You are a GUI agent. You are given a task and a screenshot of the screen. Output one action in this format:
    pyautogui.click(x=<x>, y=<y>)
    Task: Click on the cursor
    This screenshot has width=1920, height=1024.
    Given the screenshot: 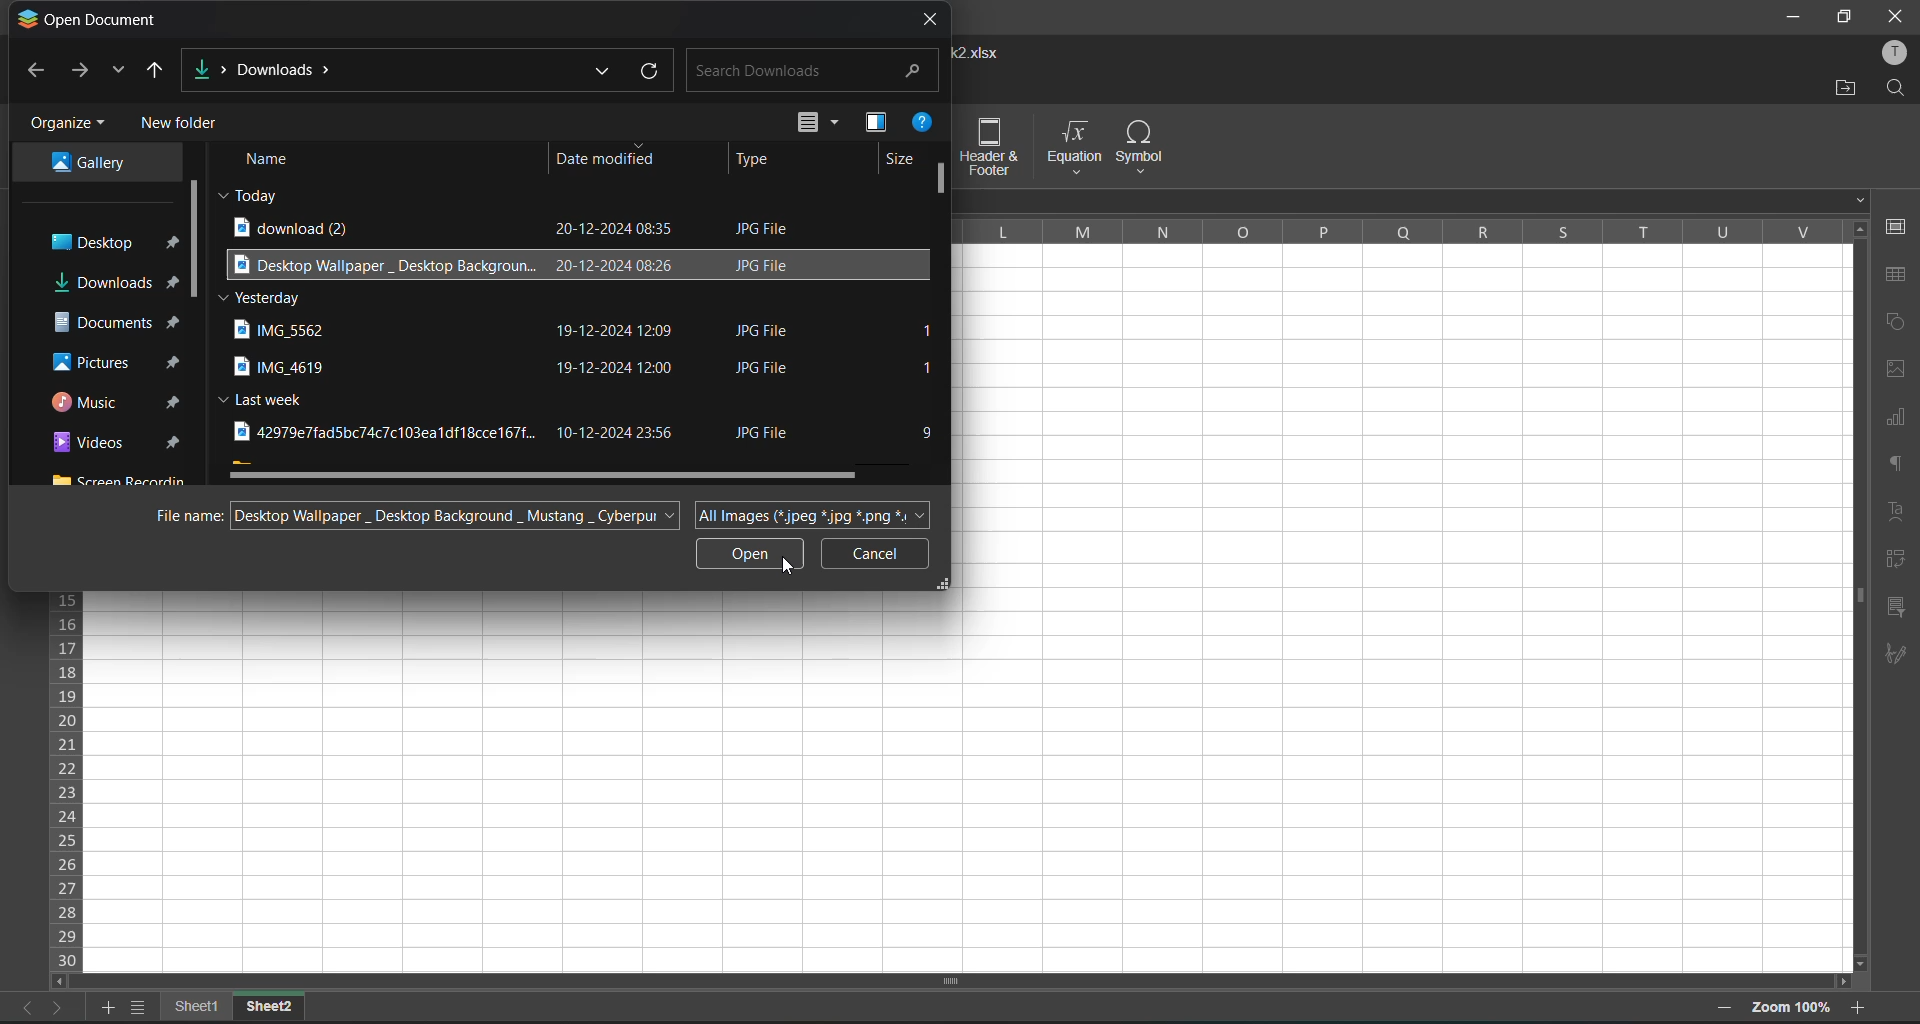 What is the action you would take?
    pyautogui.click(x=787, y=569)
    